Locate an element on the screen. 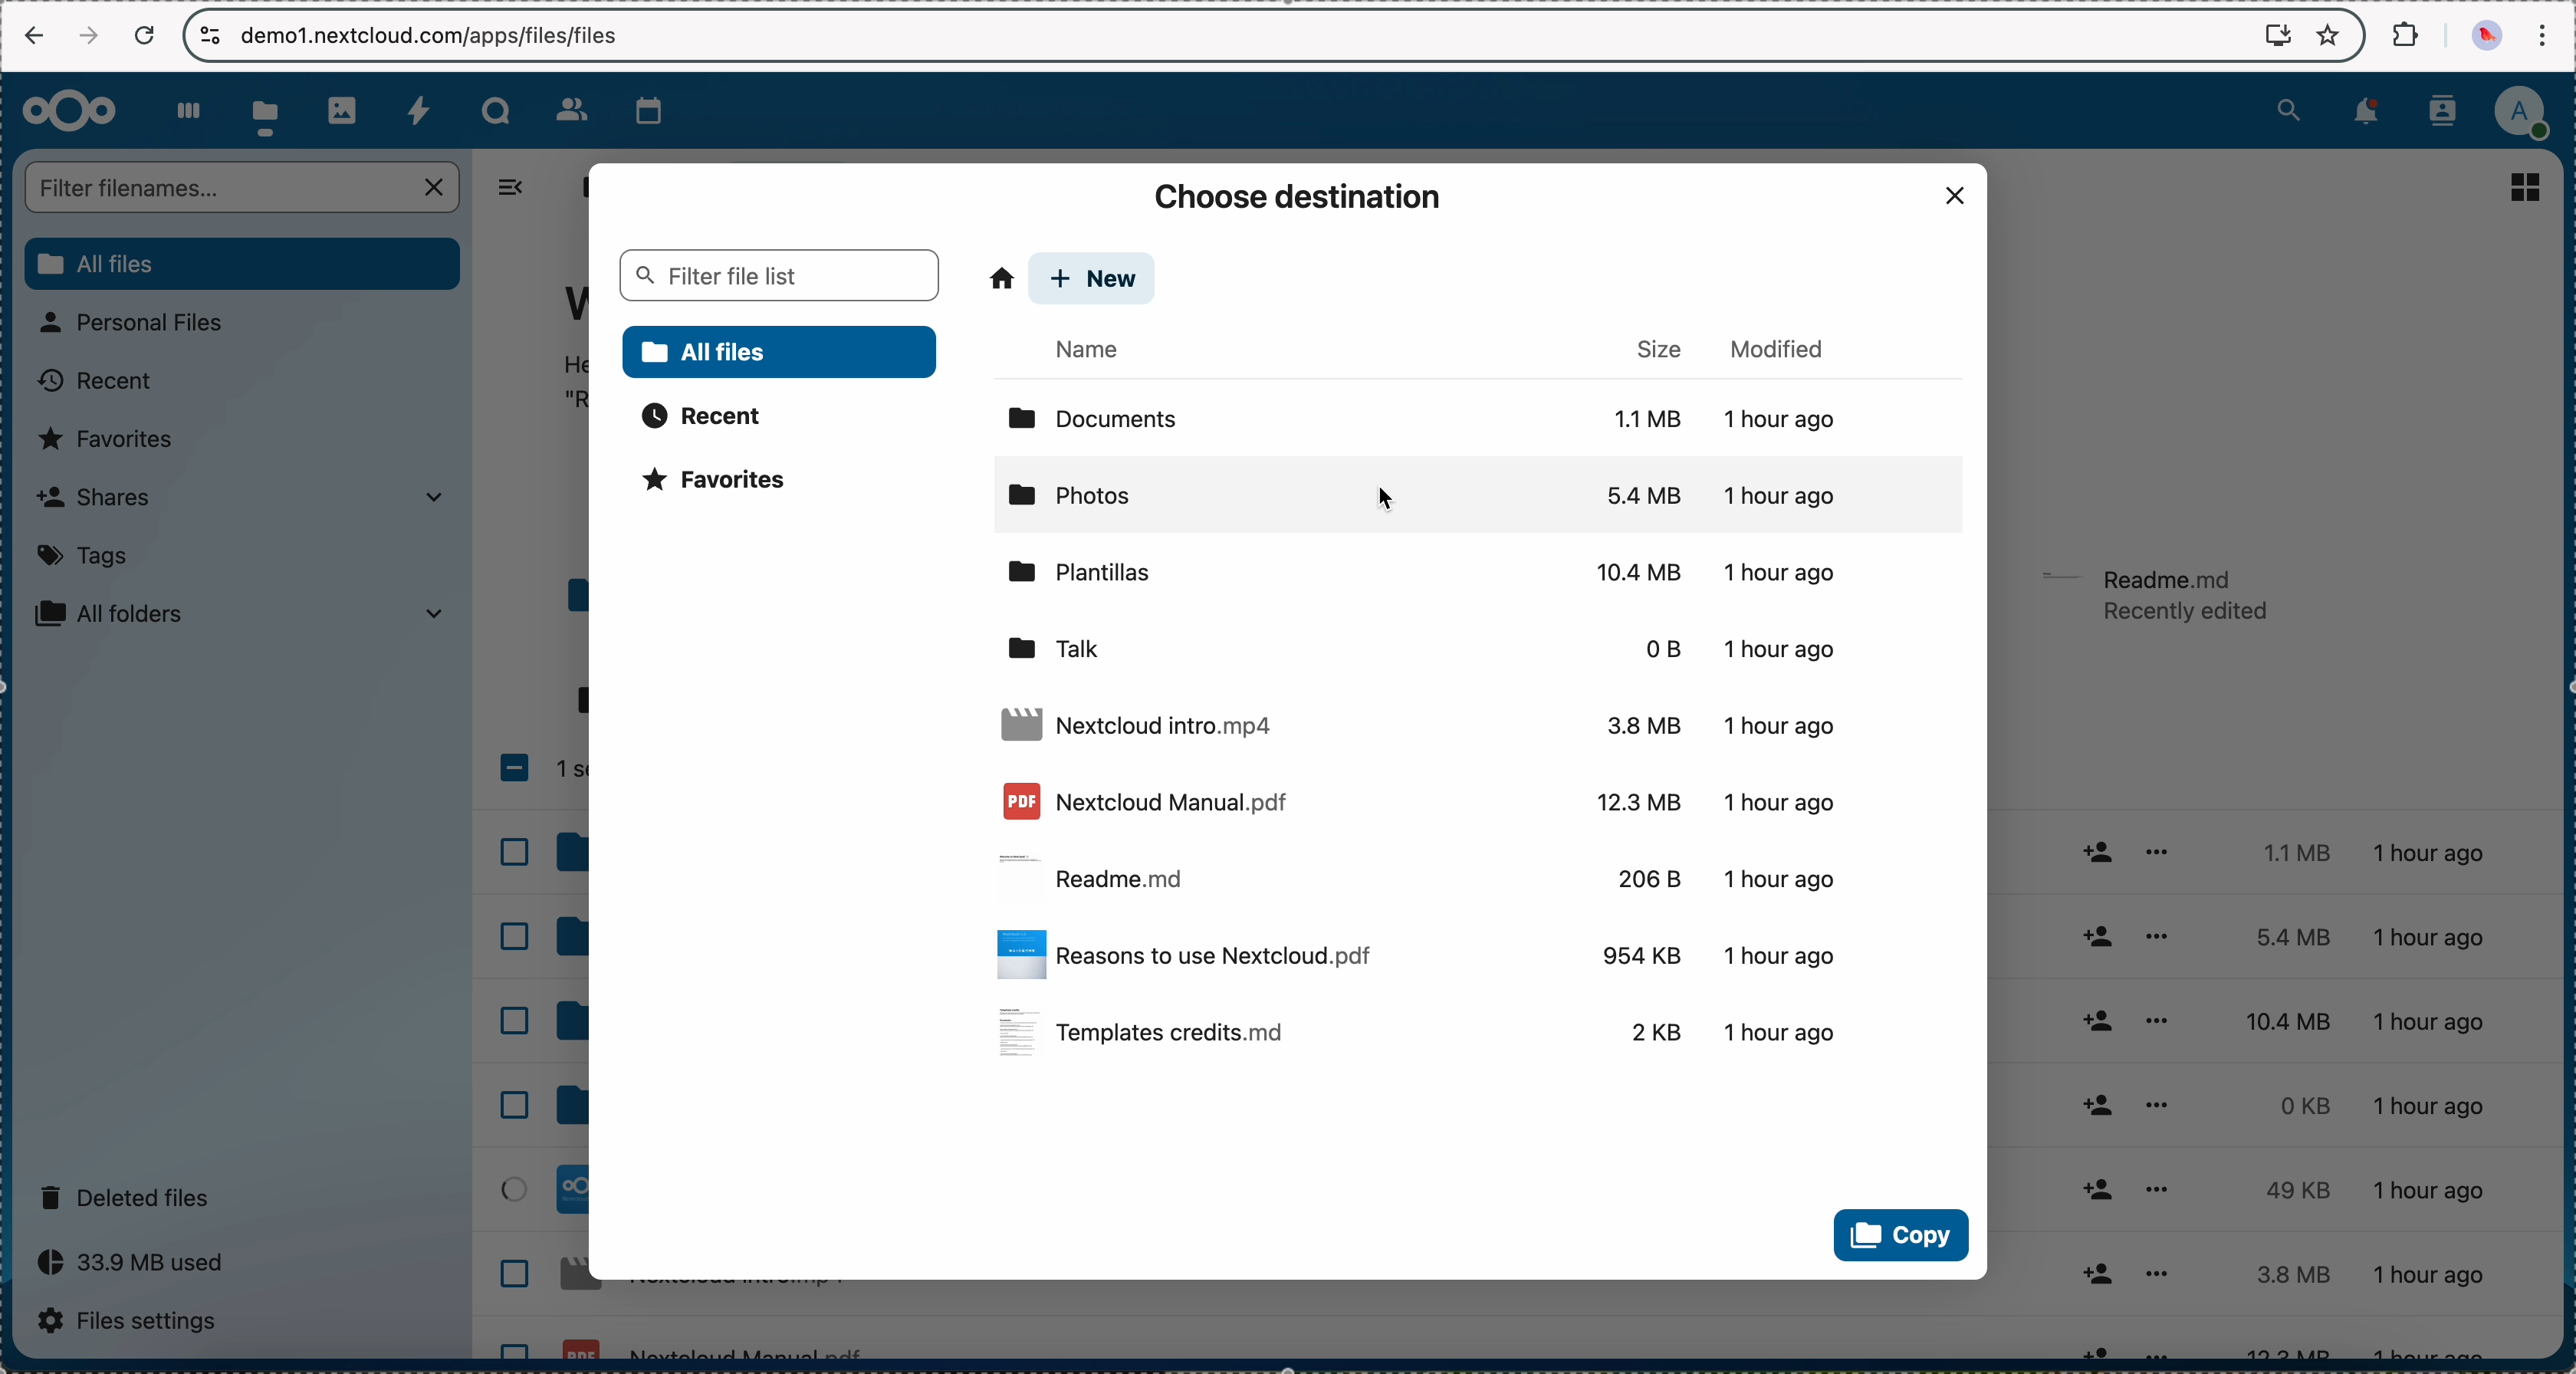  more options is located at coordinates (2157, 1099).